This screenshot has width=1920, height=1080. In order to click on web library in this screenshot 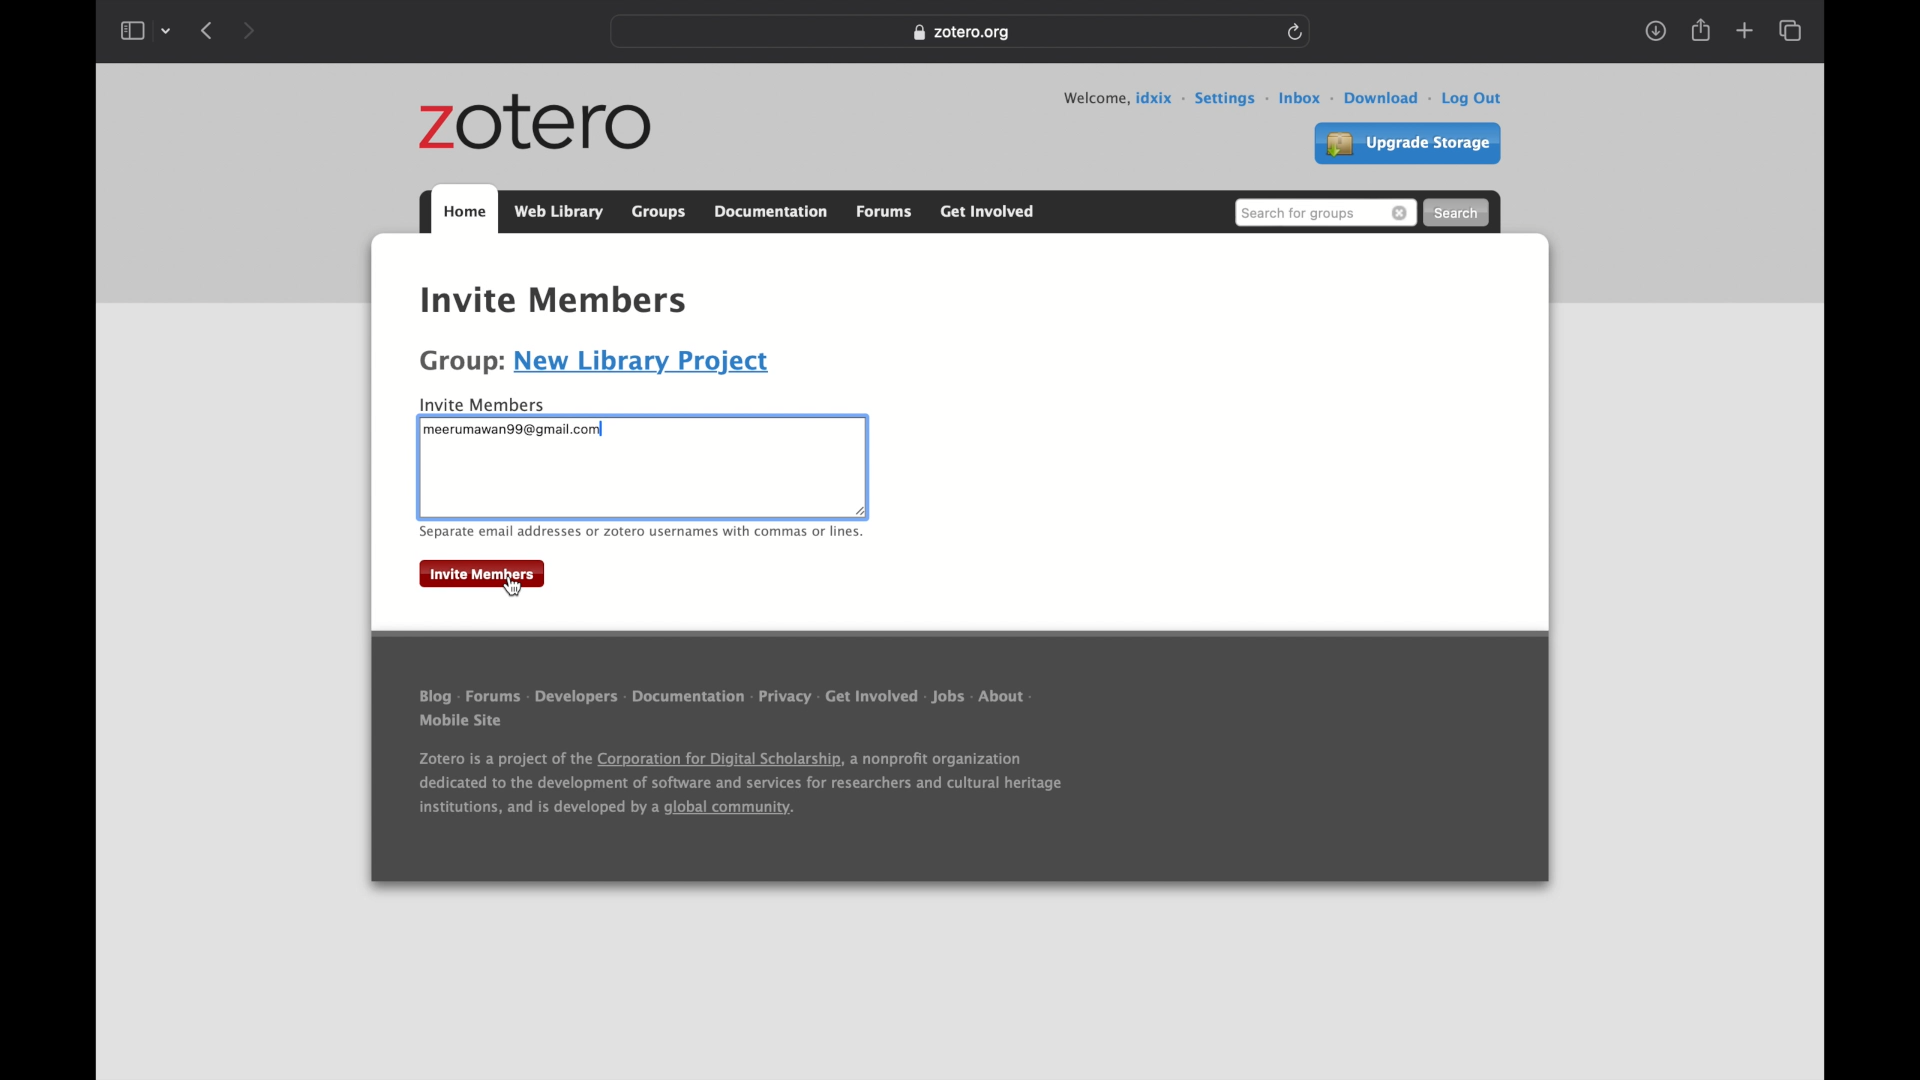, I will do `click(558, 212)`.